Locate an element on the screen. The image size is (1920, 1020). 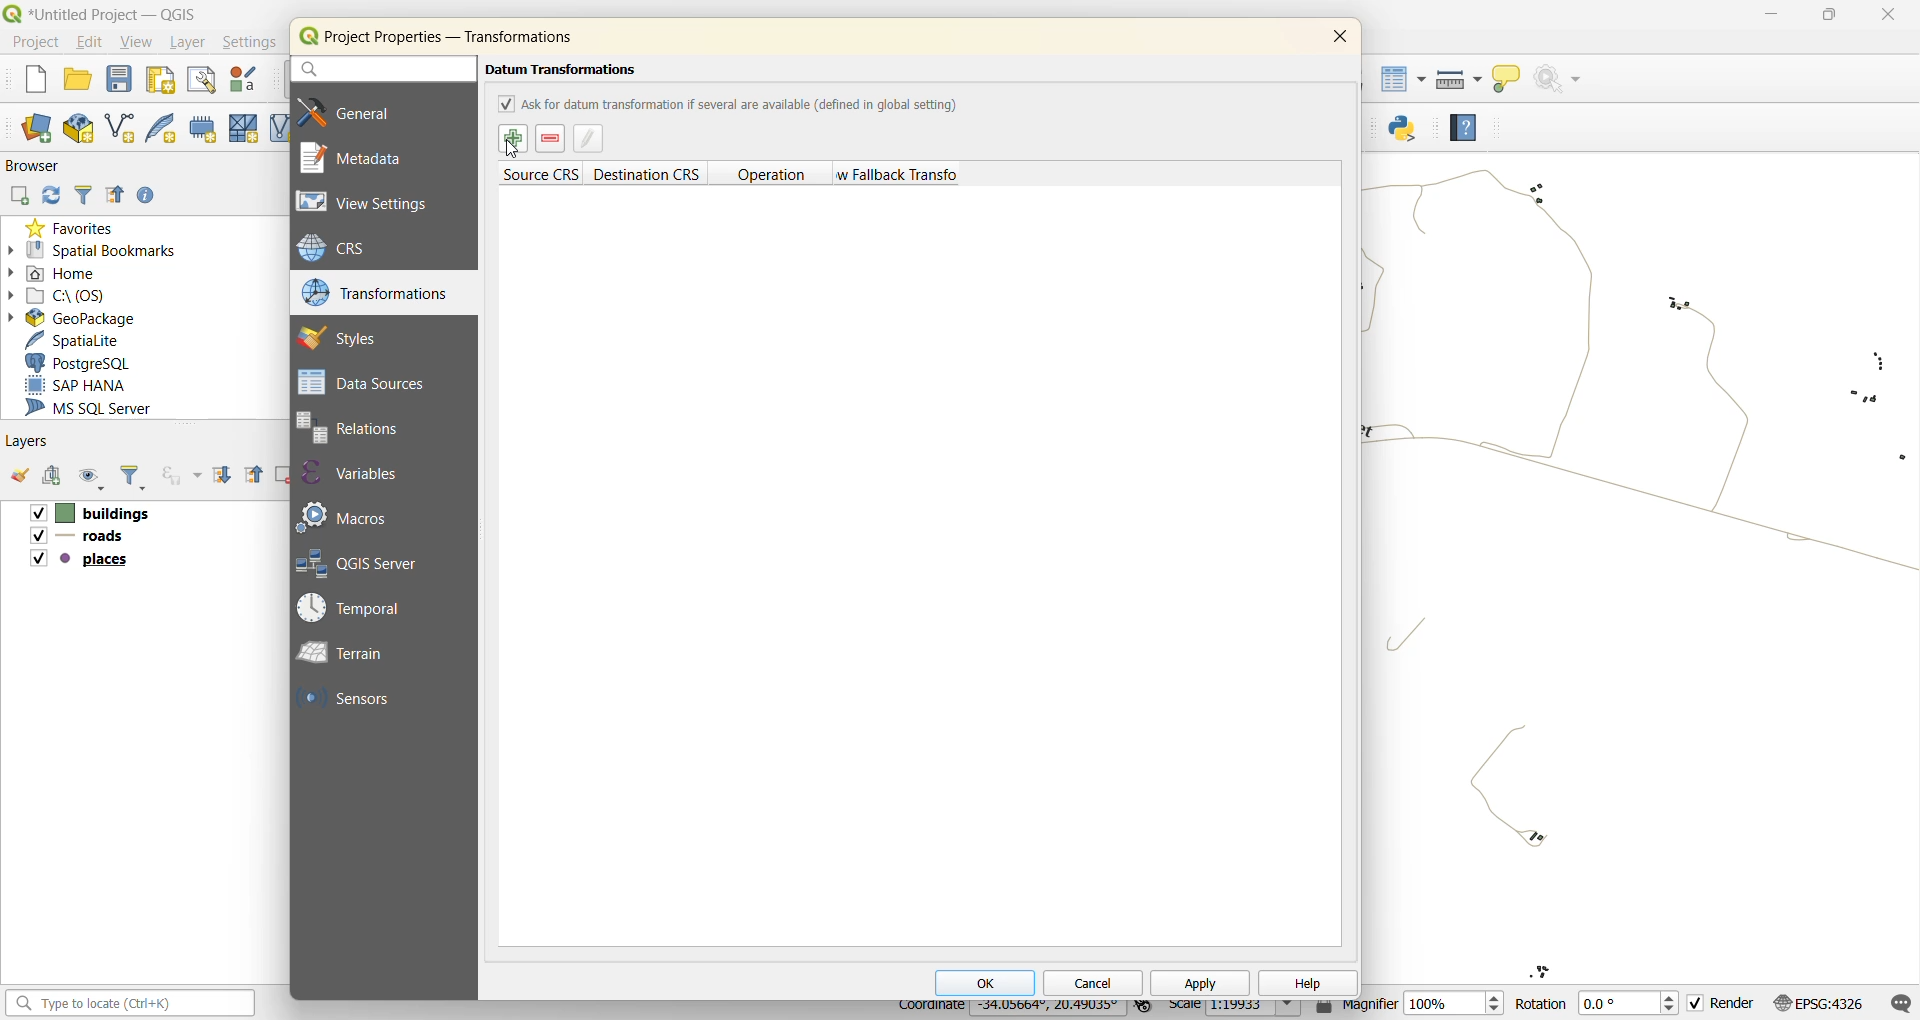
add is located at coordinates (18, 197).